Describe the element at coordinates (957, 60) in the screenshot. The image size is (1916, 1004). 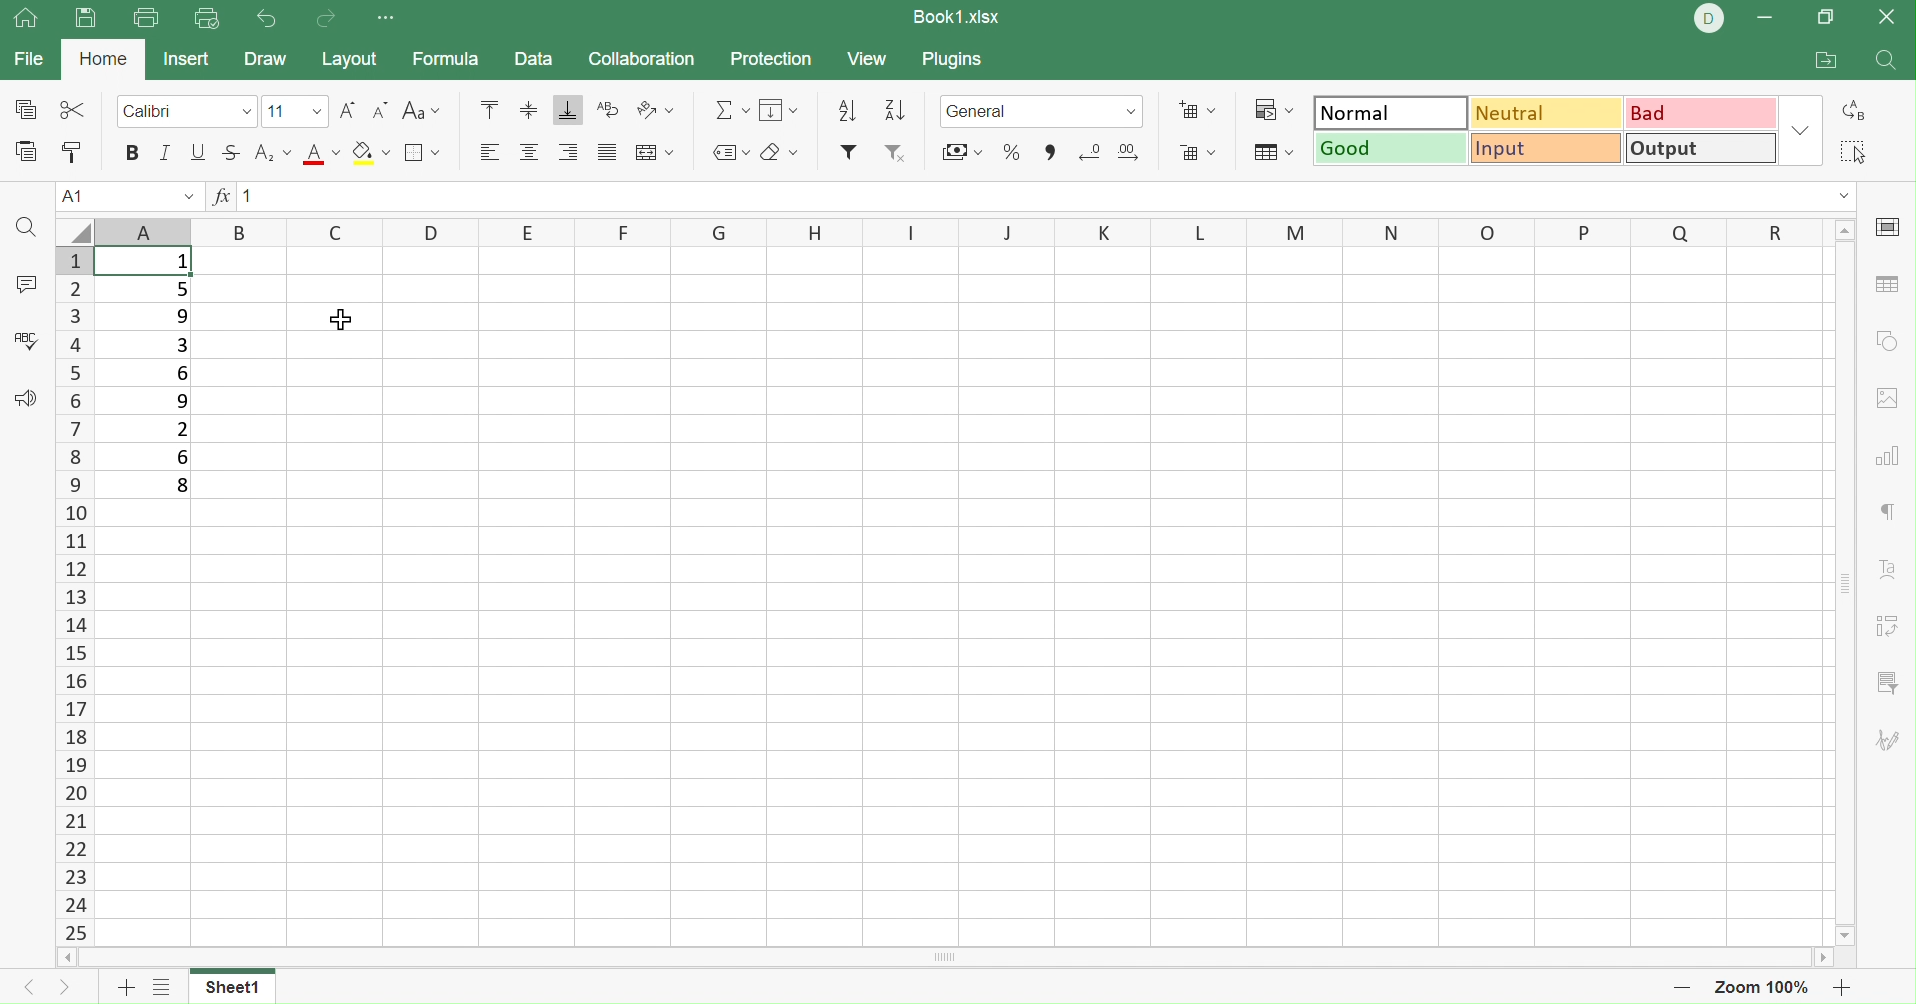
I see `Plugins` at that location.